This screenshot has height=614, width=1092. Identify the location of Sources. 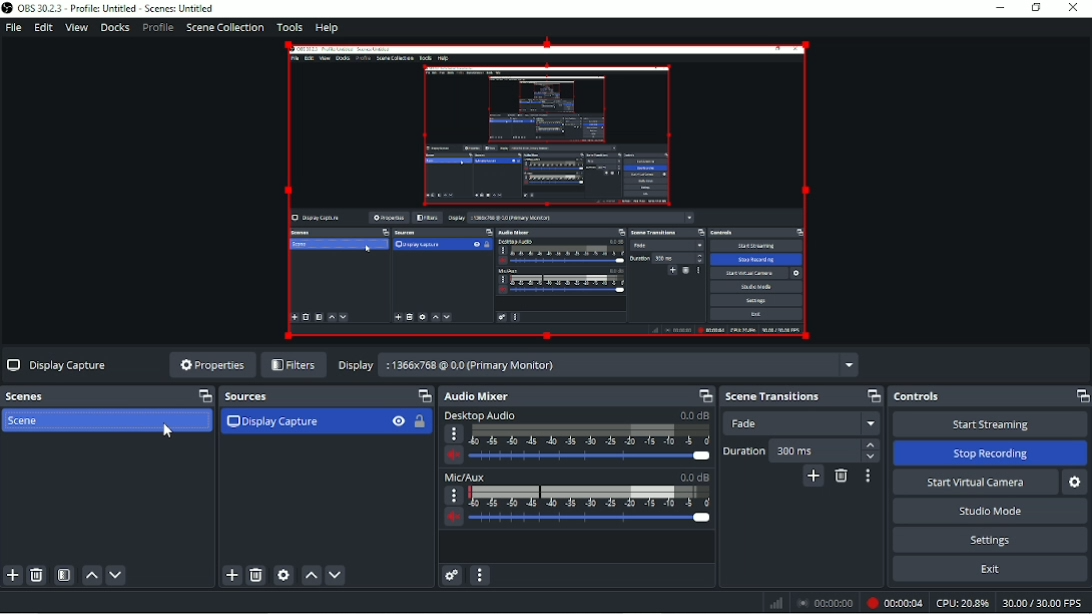
(247, 398).